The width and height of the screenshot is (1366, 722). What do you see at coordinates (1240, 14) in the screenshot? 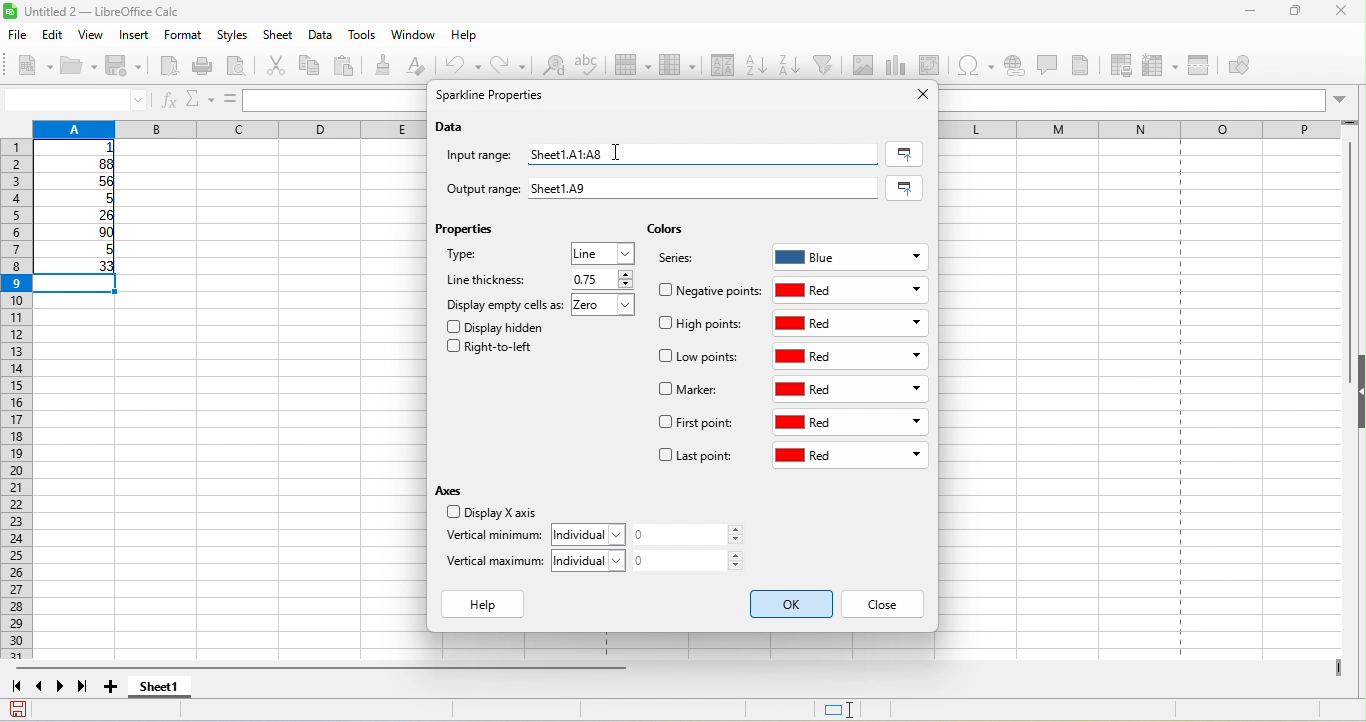
I see `minimize` at bounding box center [1240, 14].